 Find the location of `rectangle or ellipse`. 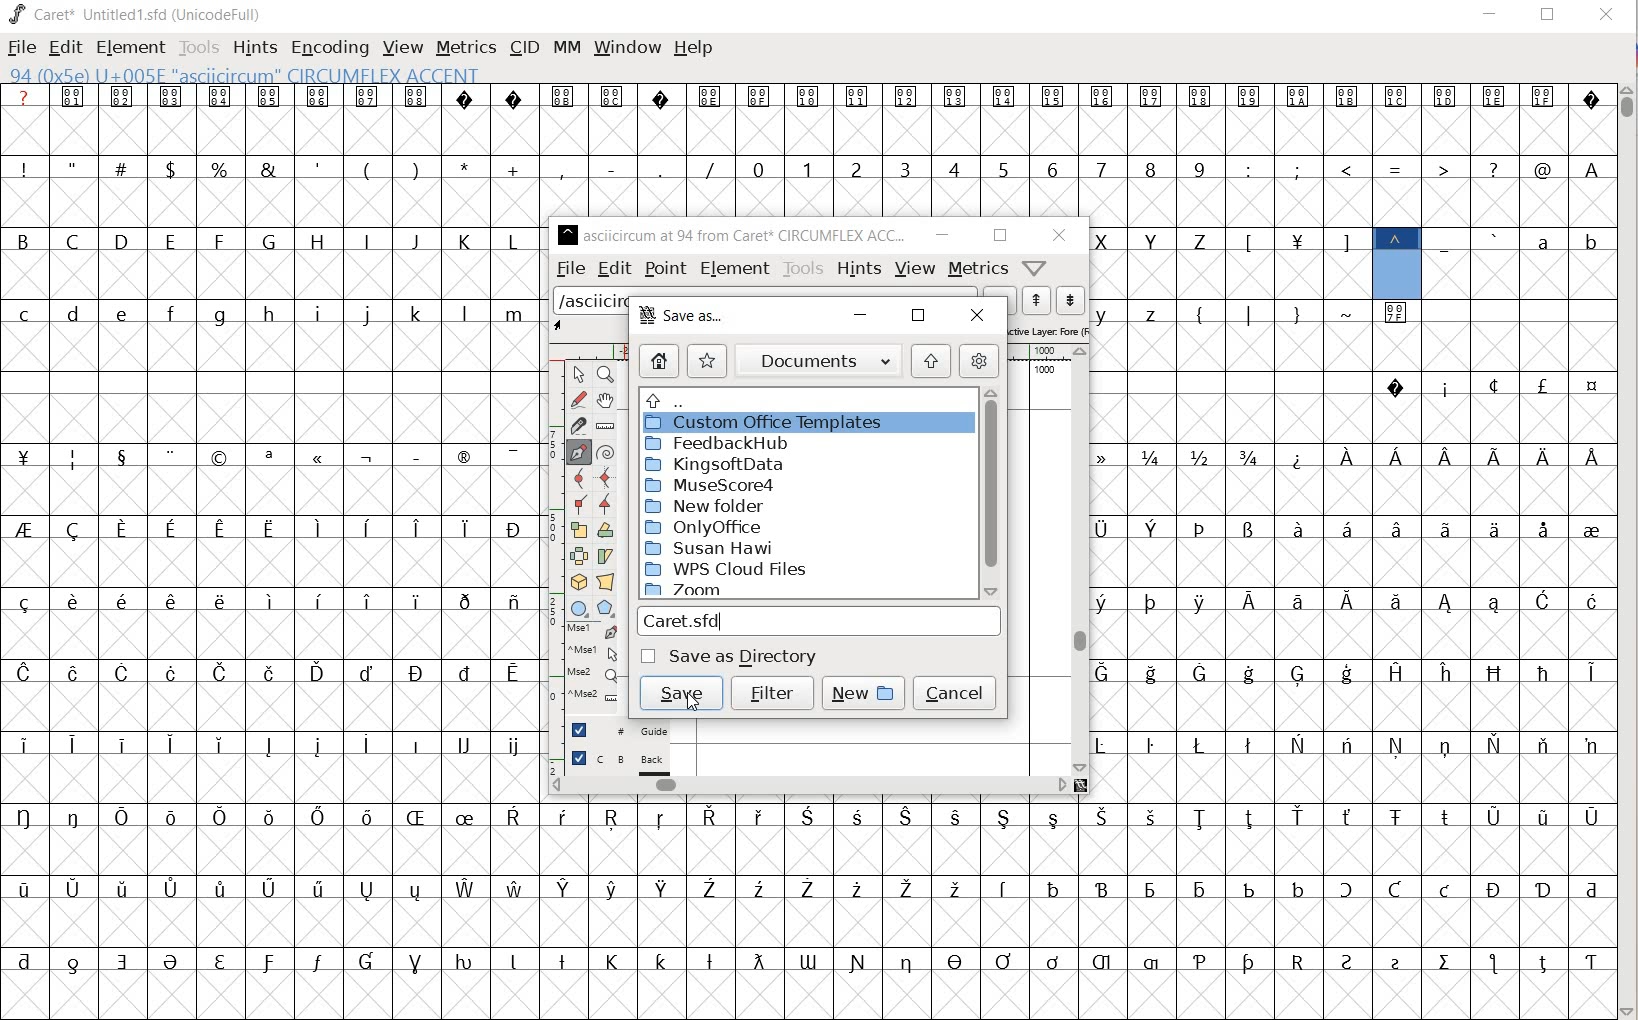

rectangle or ellipse is located at coordinates (580, 608).